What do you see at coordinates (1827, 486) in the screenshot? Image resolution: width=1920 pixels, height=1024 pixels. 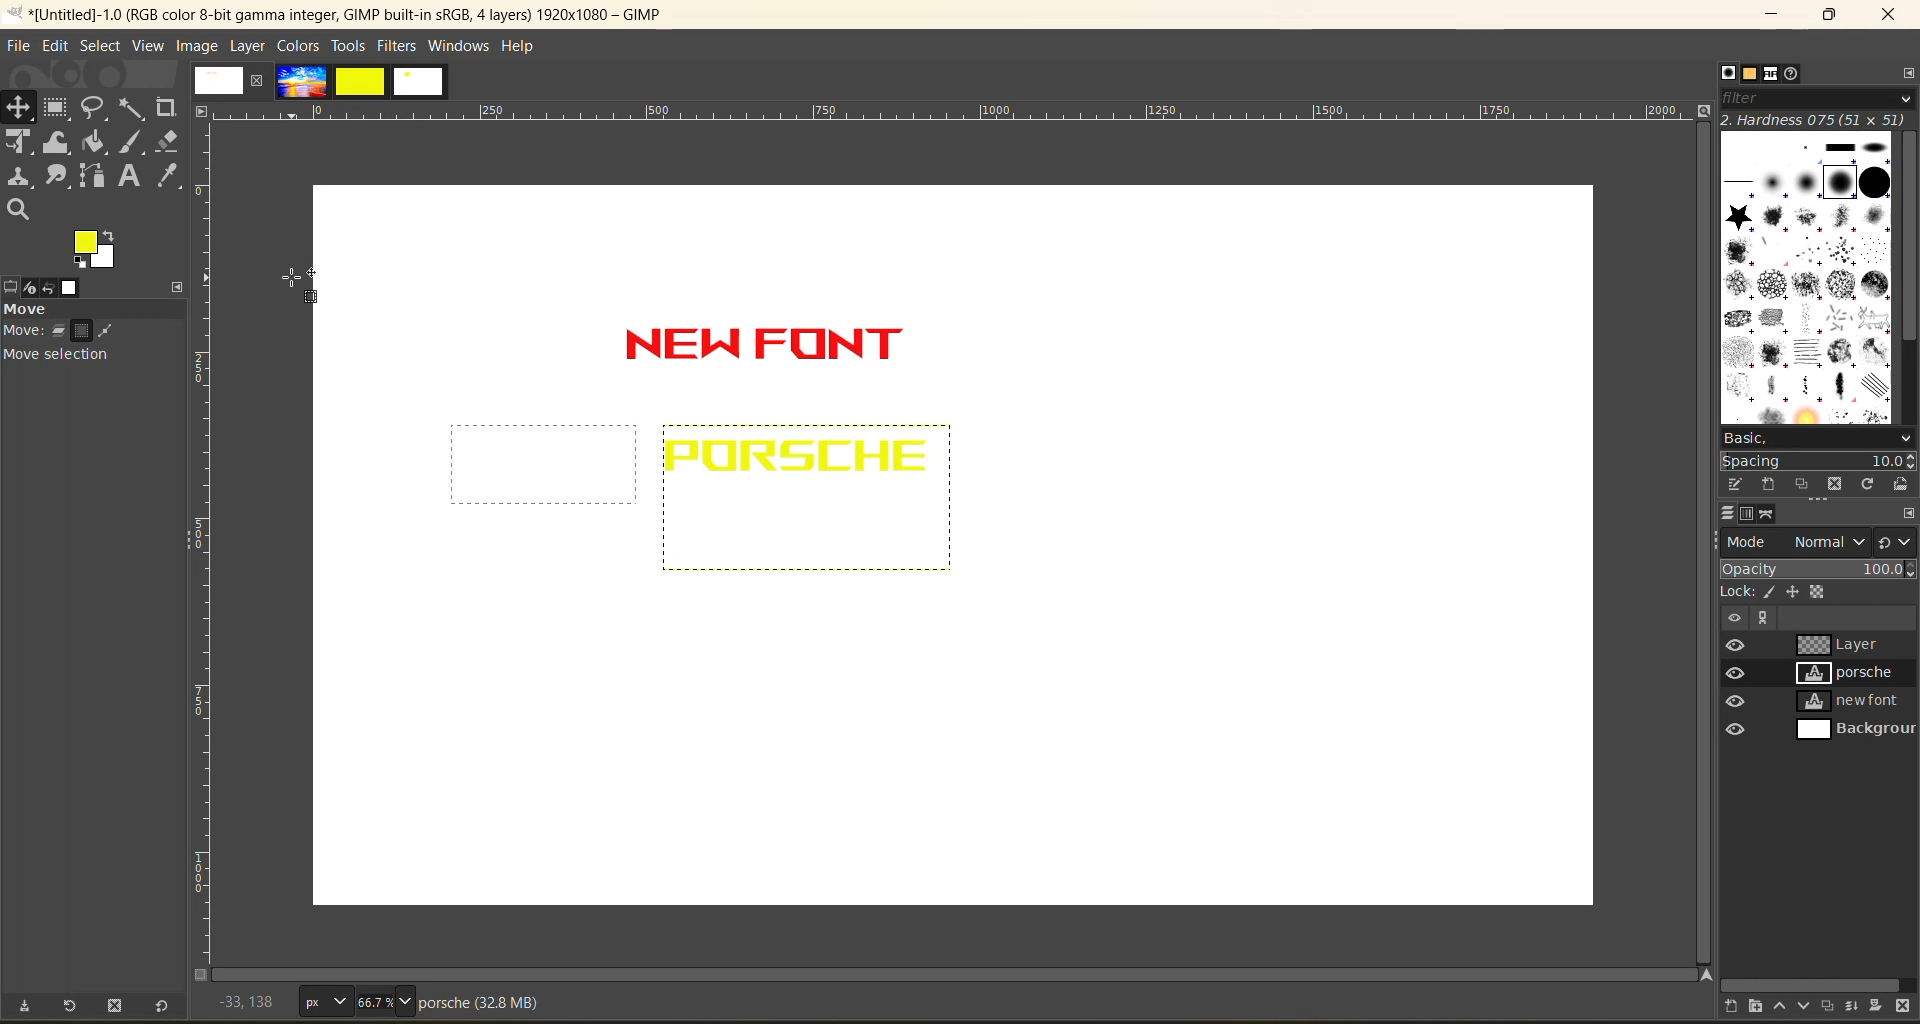 I see `delete this brush` at bounding box center [1827, 486].